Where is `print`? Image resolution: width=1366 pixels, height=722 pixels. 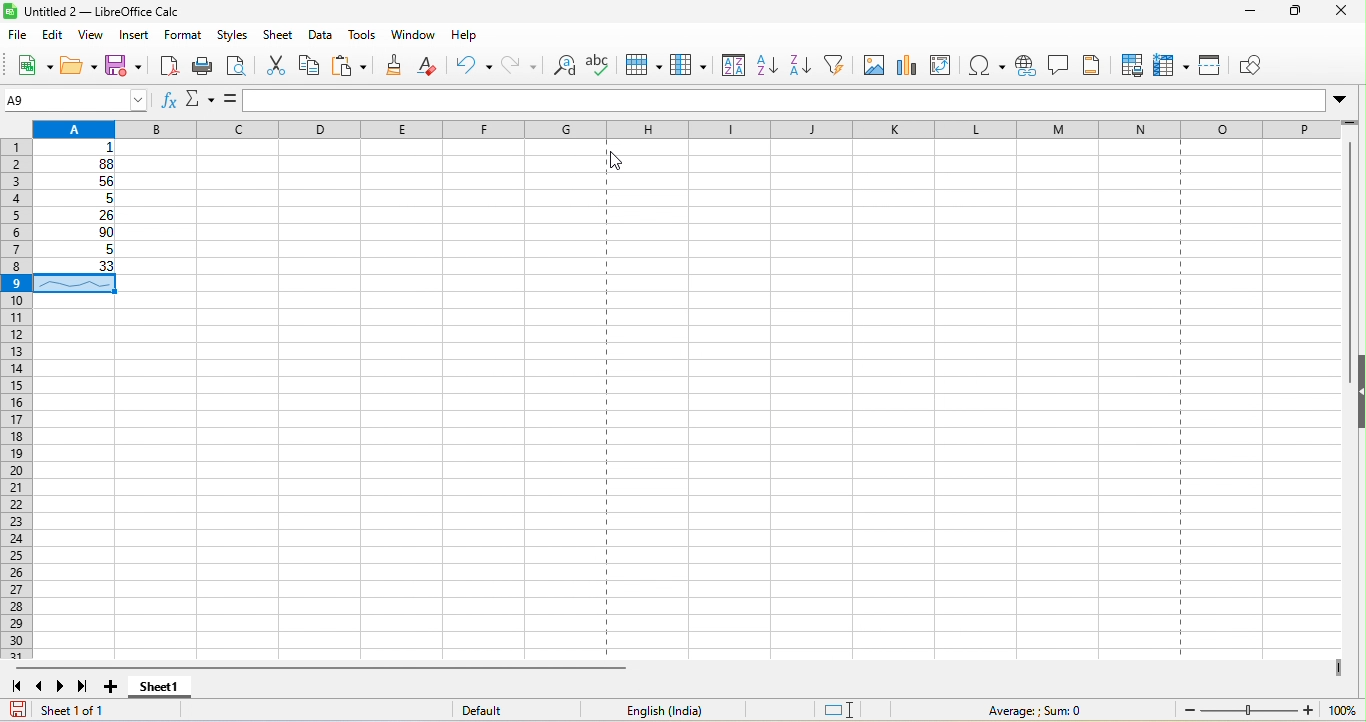
print is located at coordinates (207, 66).